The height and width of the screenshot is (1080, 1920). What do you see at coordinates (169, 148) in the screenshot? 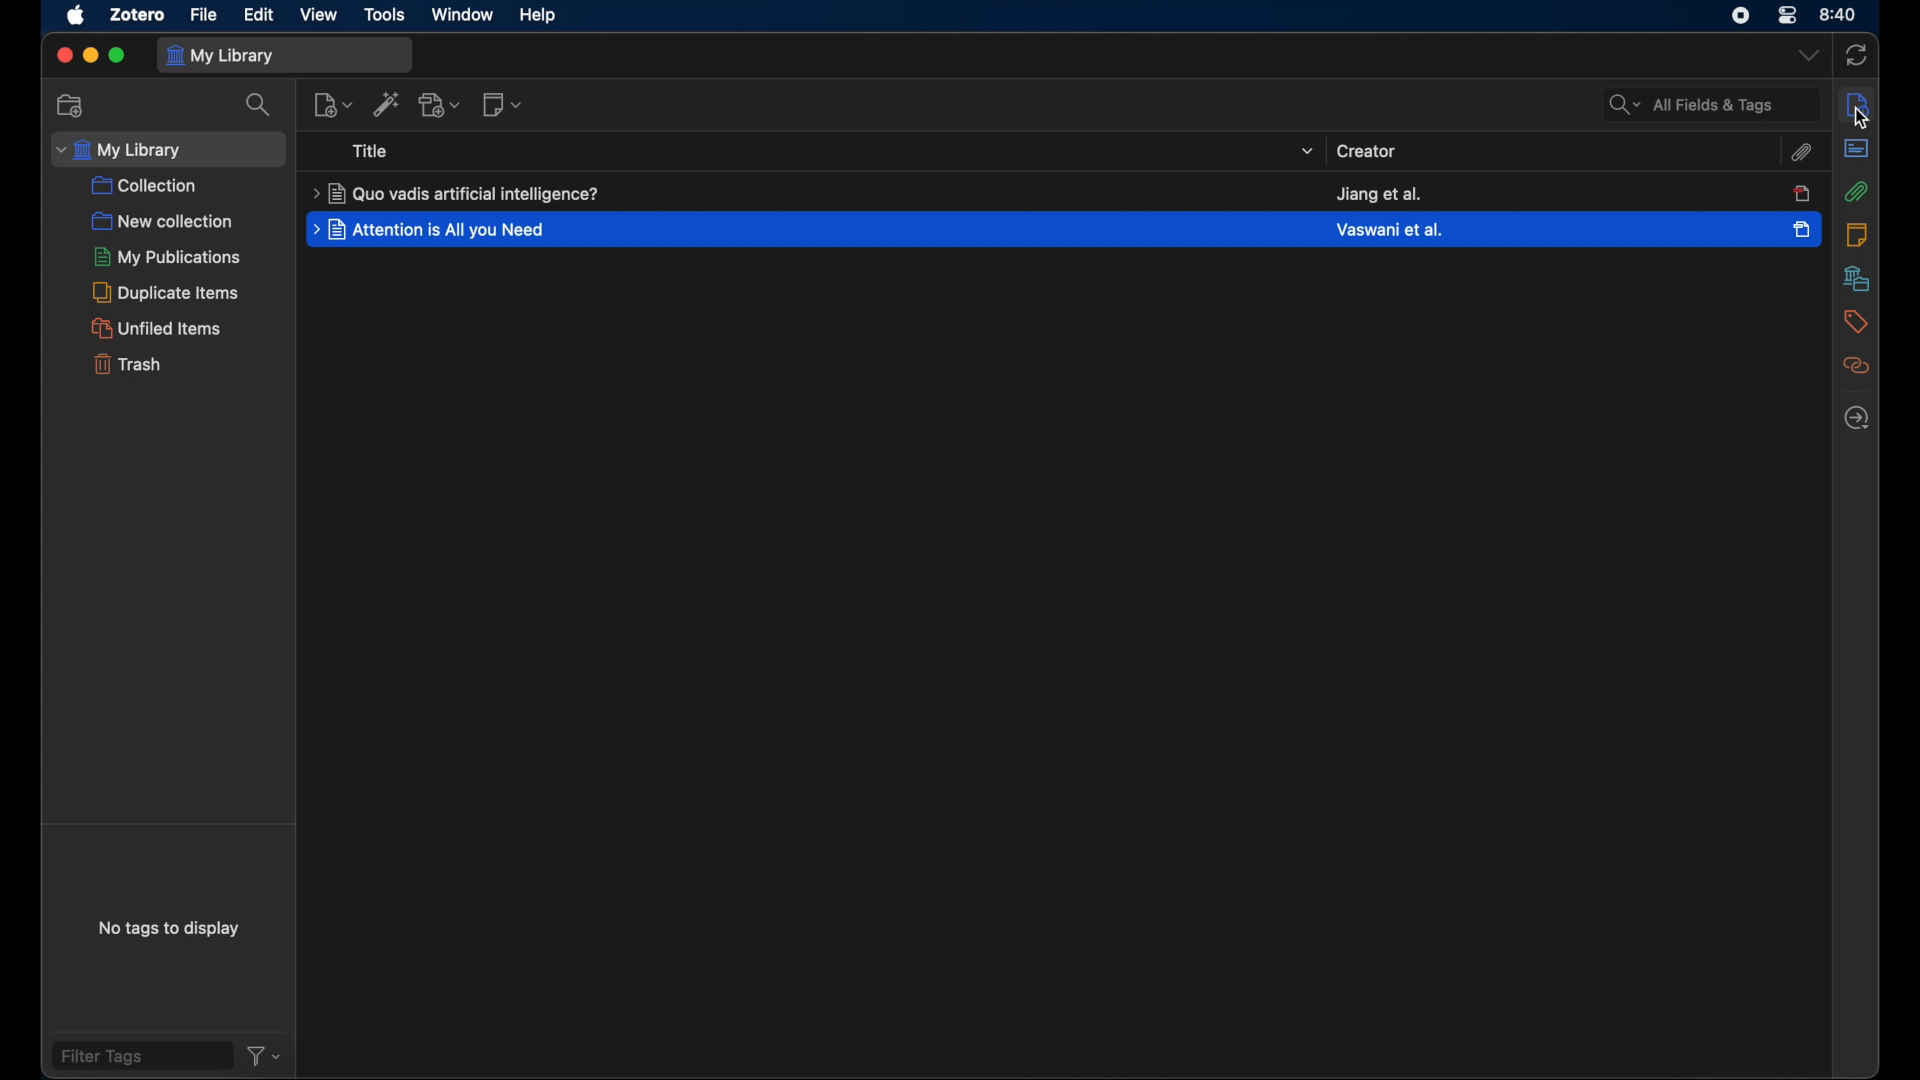
I see `my library dropdown menu` at bounding box center [169, 148].